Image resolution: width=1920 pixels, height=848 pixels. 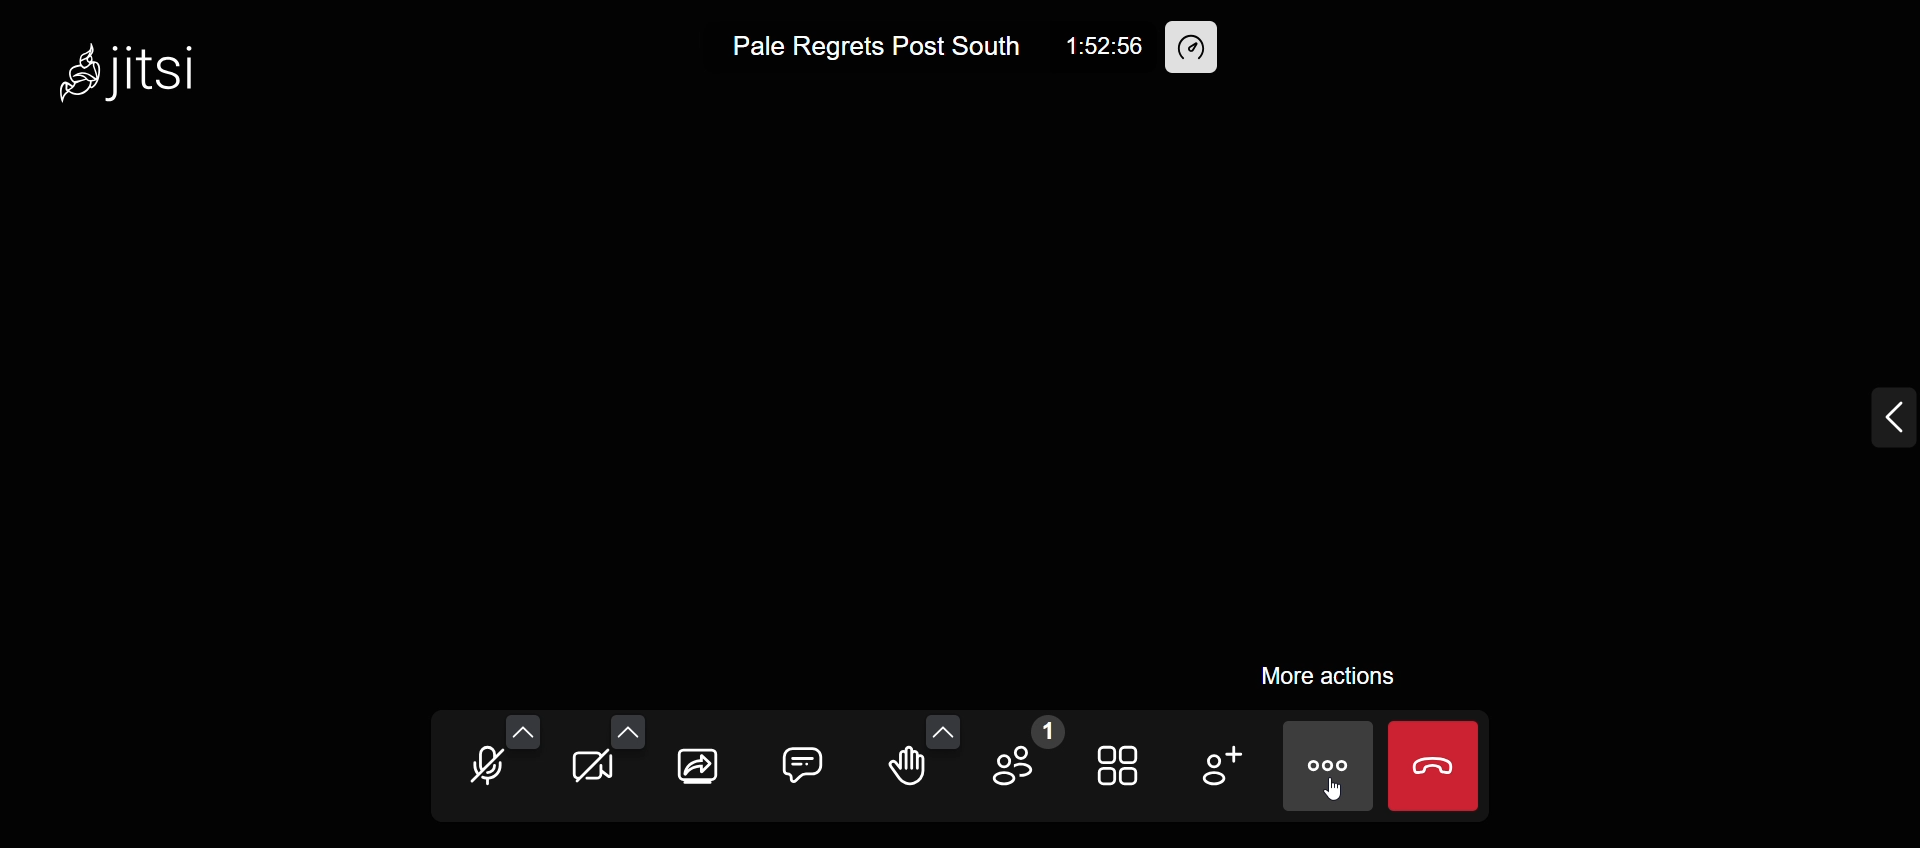 I want to click on jitsi, so click(x=130, y=74).